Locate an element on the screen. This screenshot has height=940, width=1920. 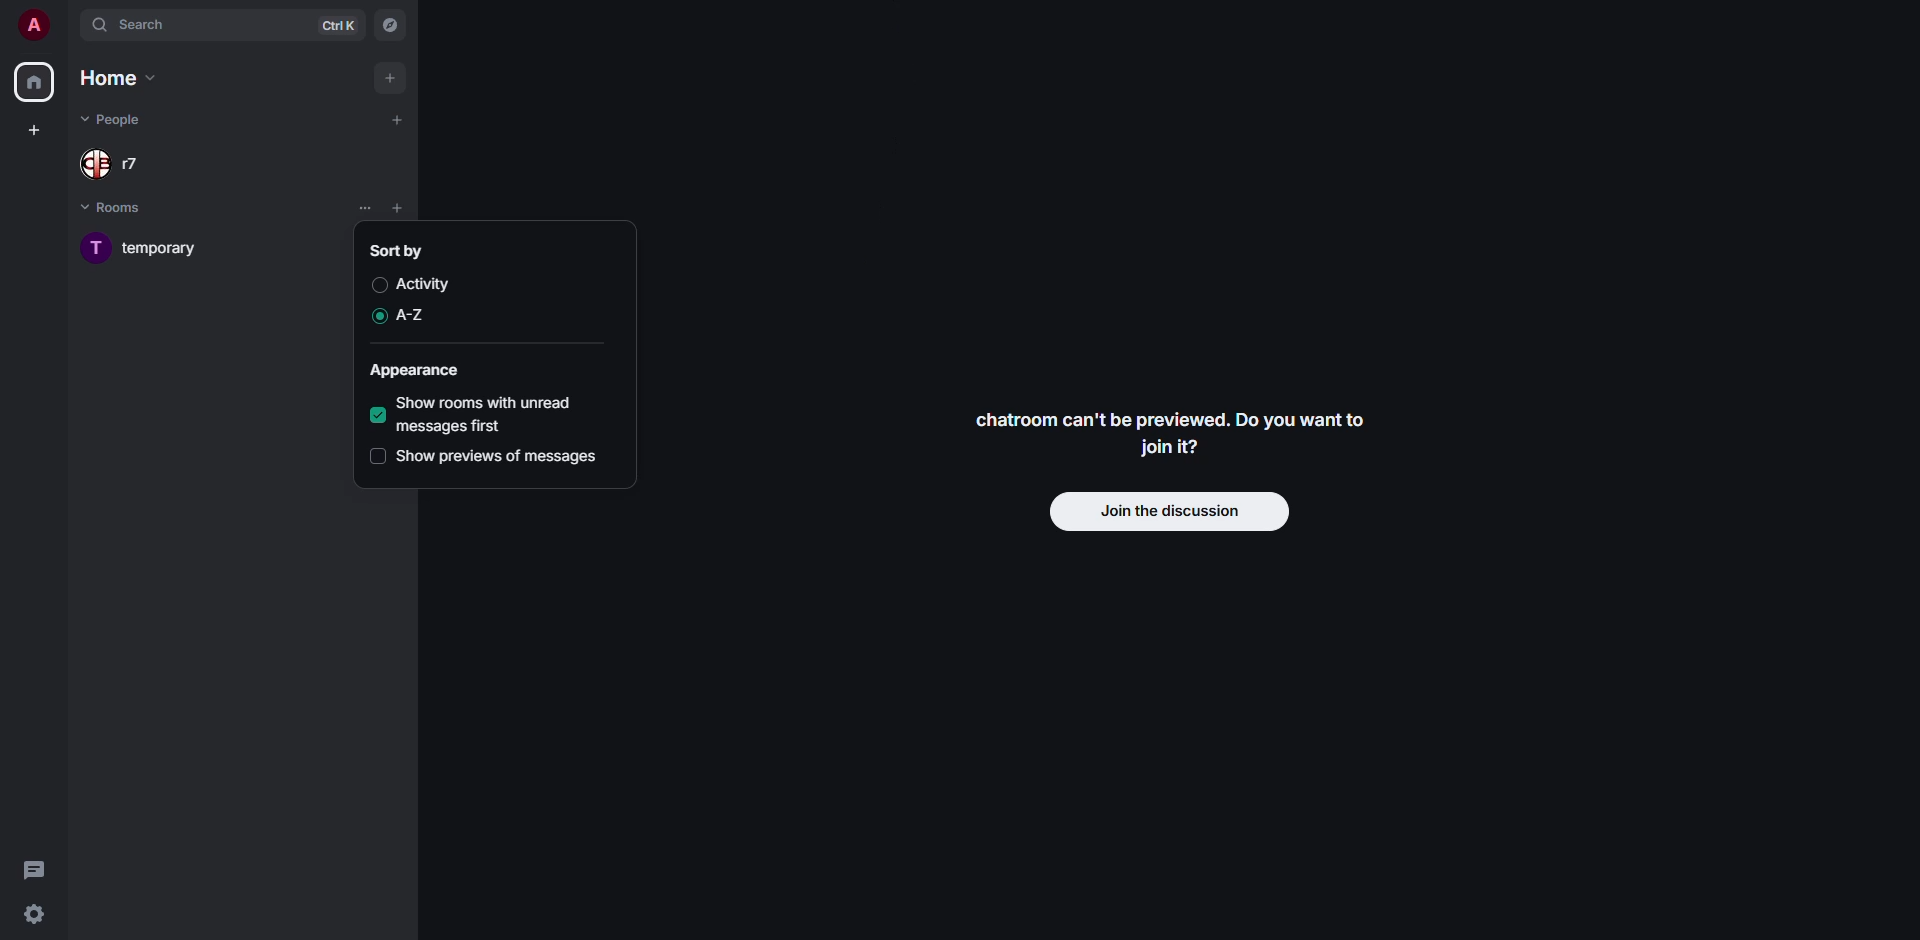
navigator is located at coordinates (392, 25).